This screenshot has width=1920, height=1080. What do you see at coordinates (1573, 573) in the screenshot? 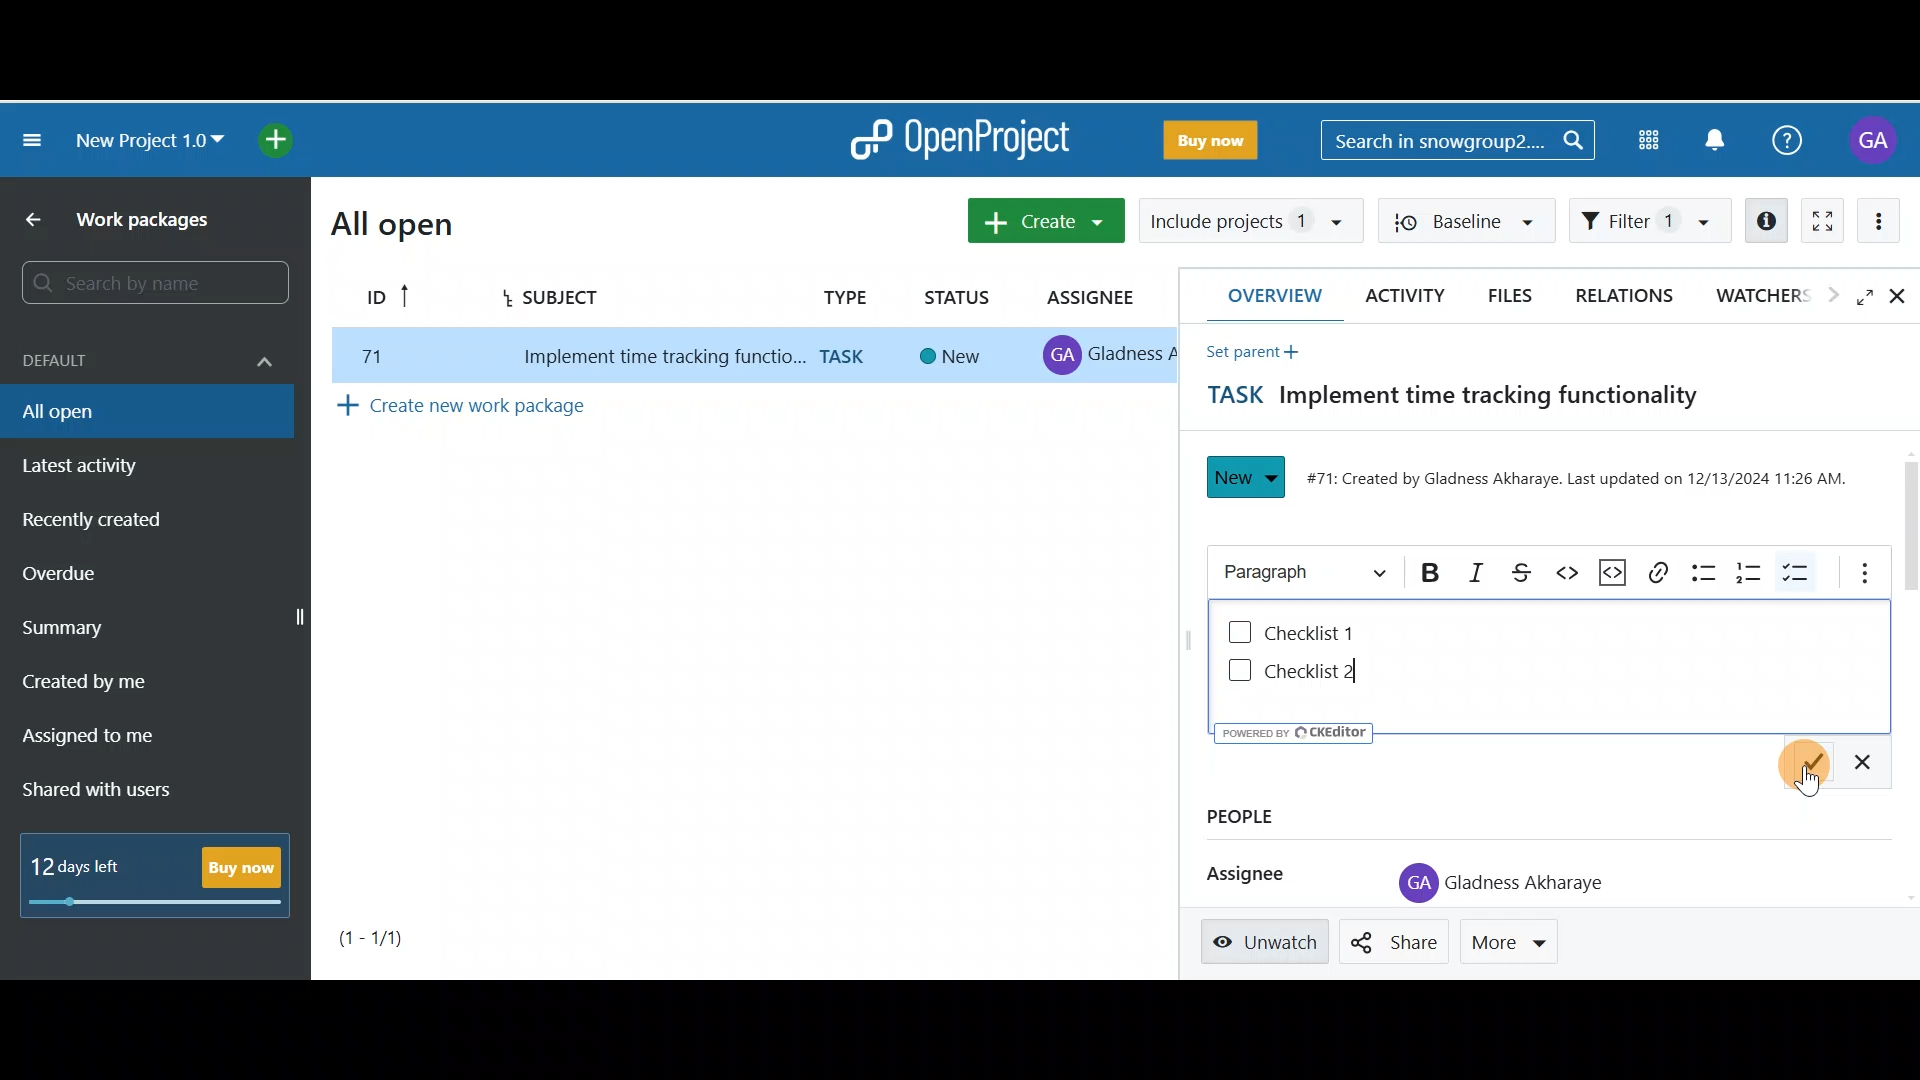
I see `Code` at bounding box center [1573, 573].